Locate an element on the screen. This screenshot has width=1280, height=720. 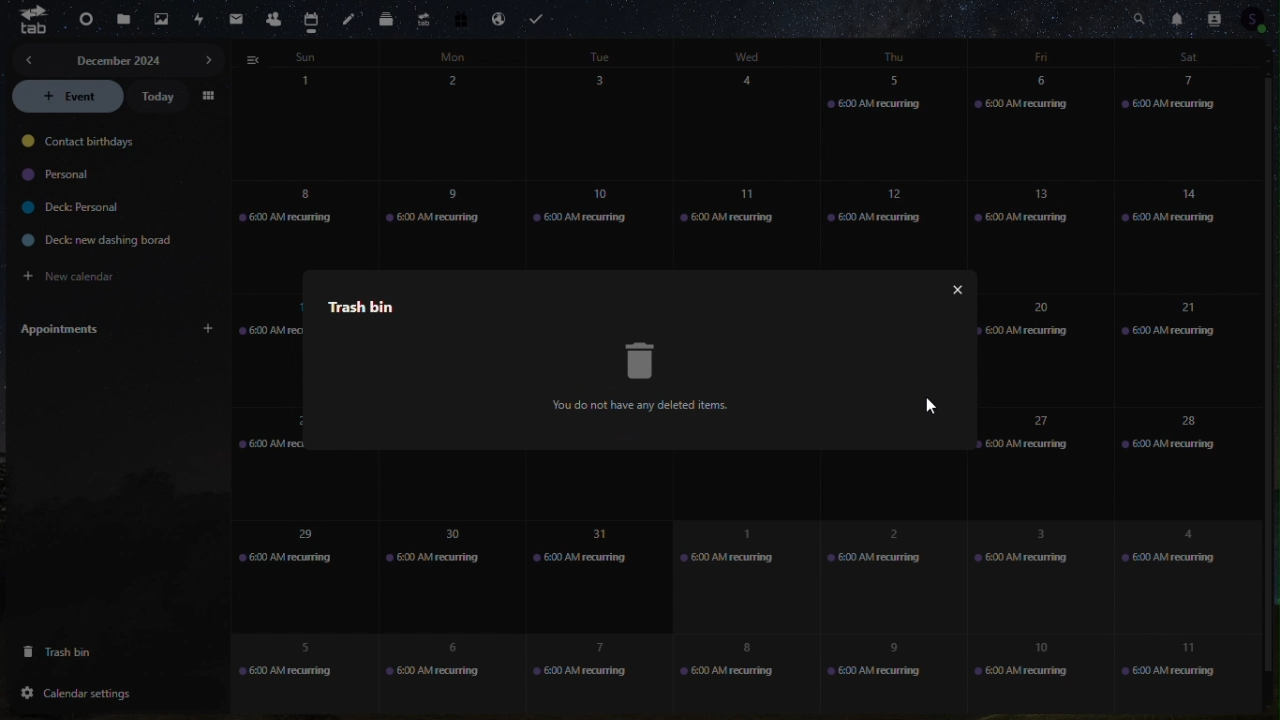
8 is located at coordinates (732, 674).